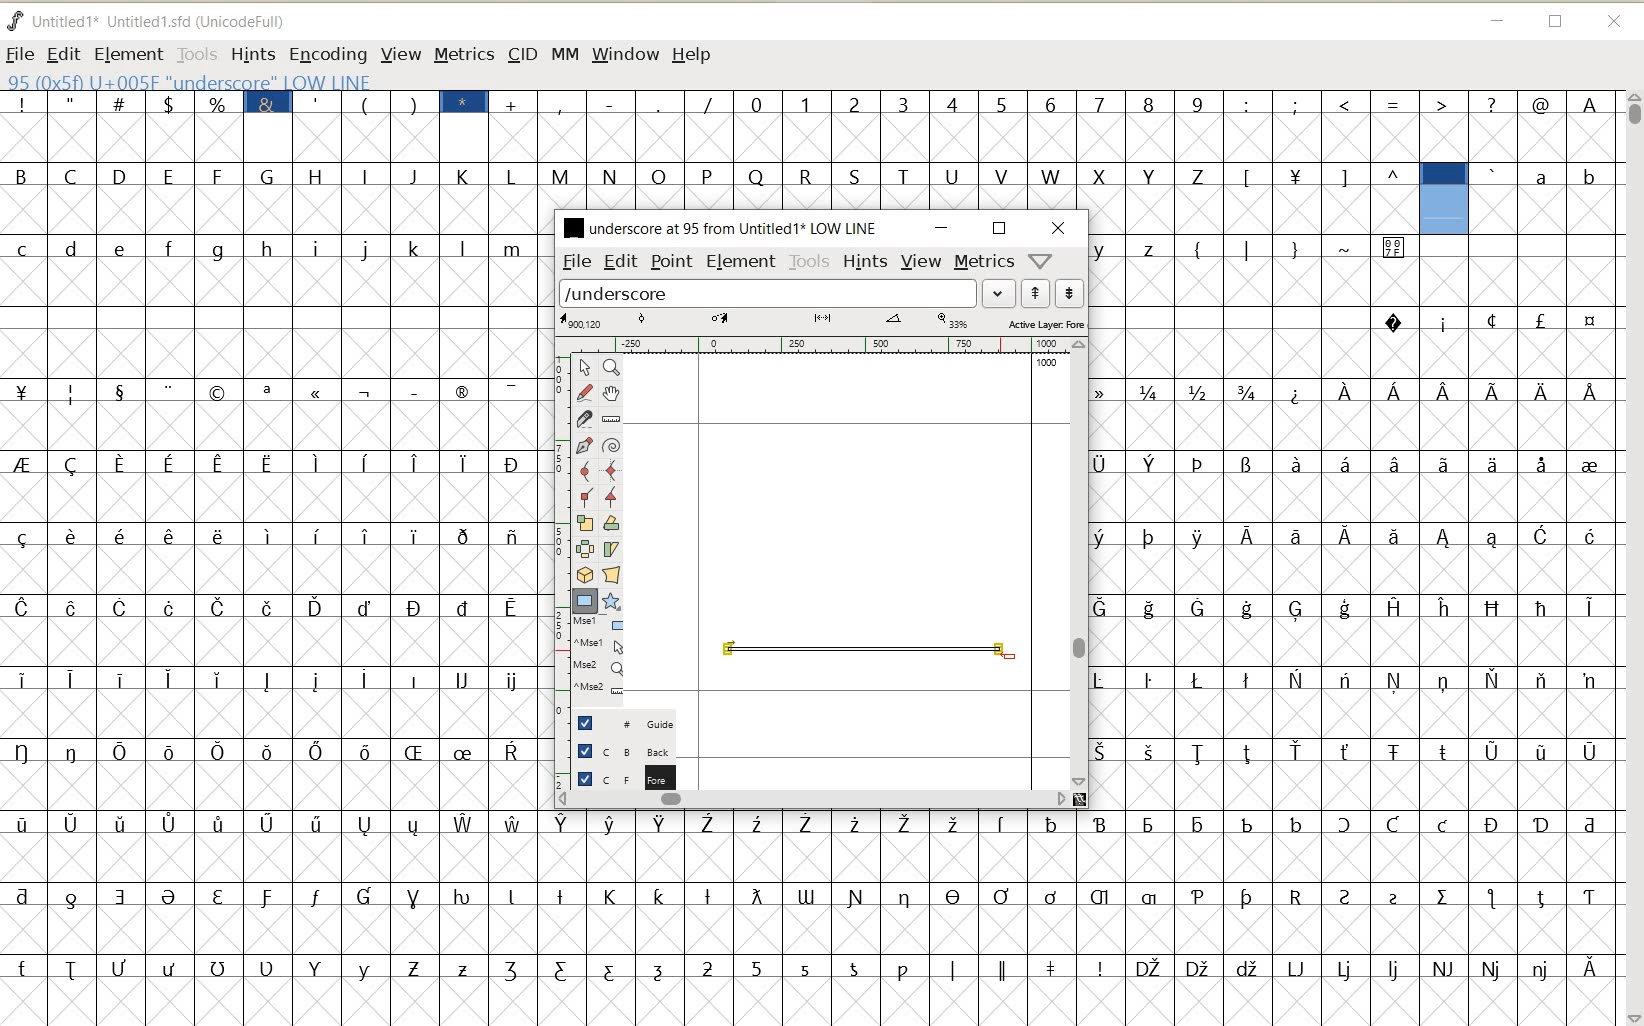  I want to click on RESTORE, so click(1000, 229).